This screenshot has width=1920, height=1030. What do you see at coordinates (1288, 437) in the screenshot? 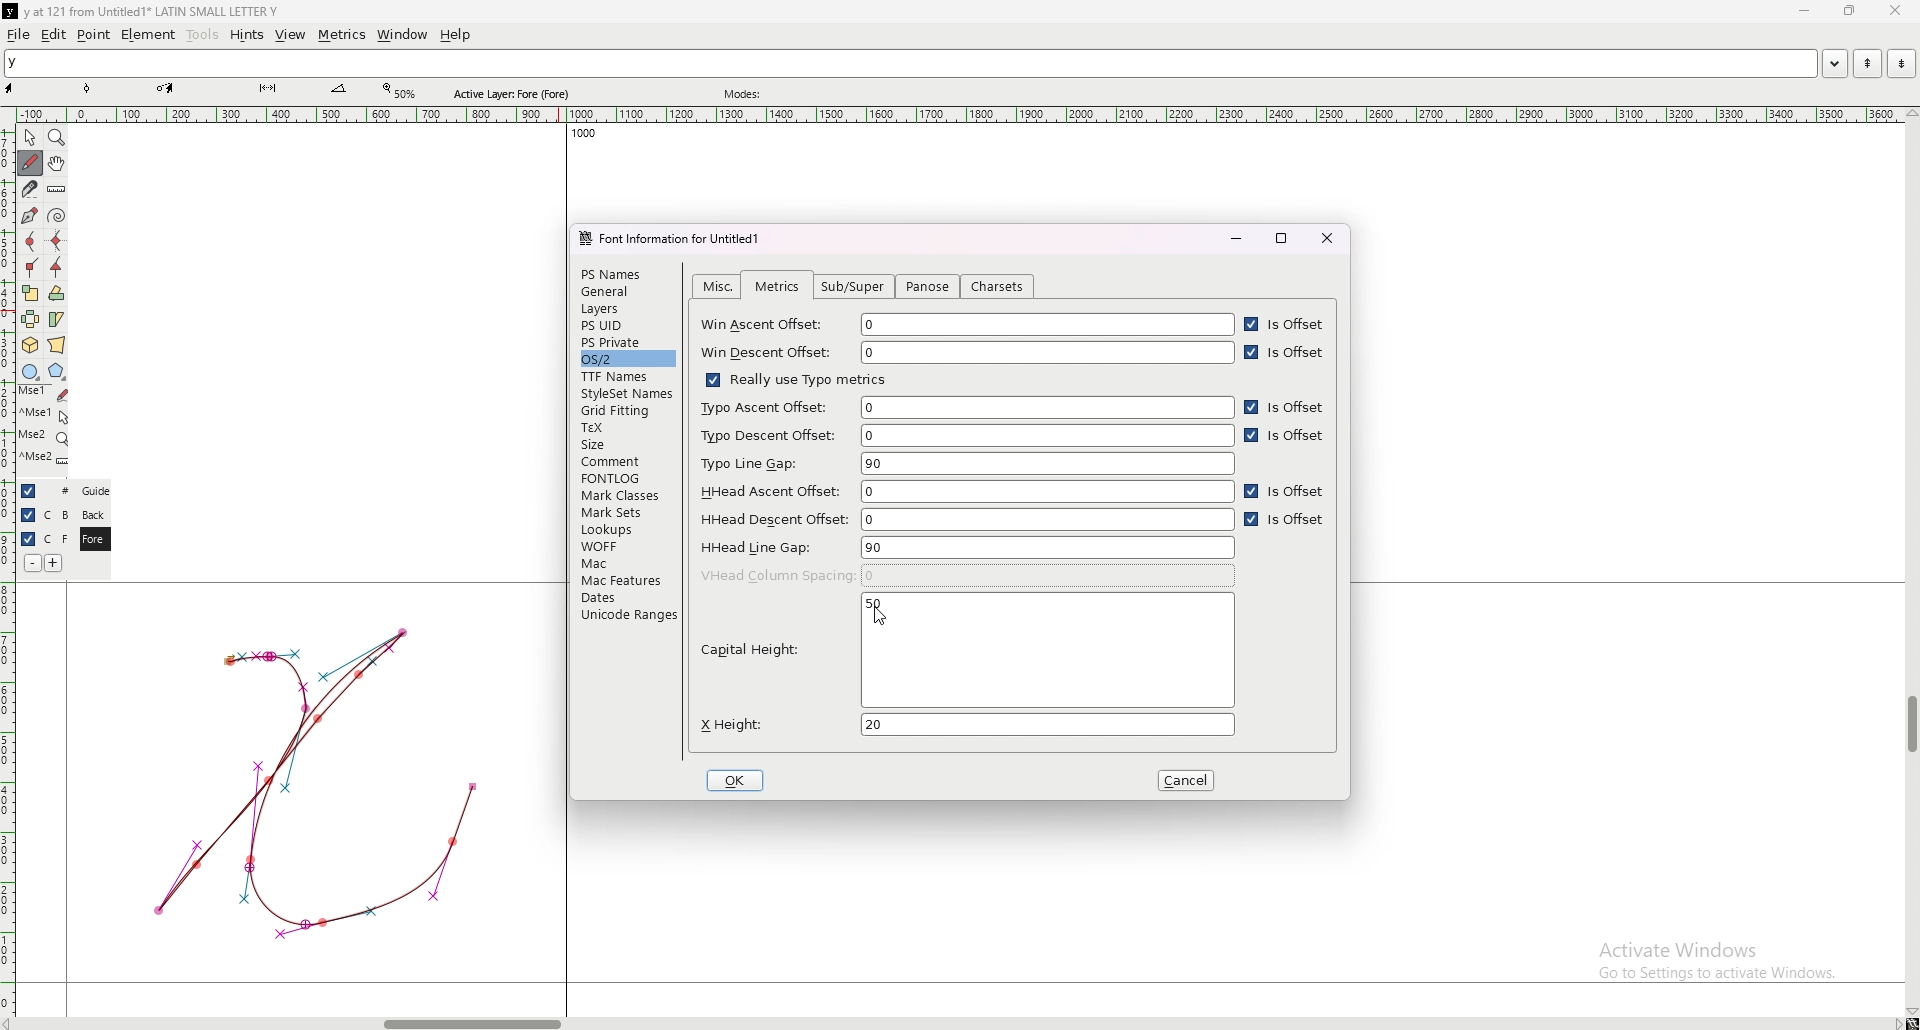
I see `is offset` at bounding box center [1288, 437].